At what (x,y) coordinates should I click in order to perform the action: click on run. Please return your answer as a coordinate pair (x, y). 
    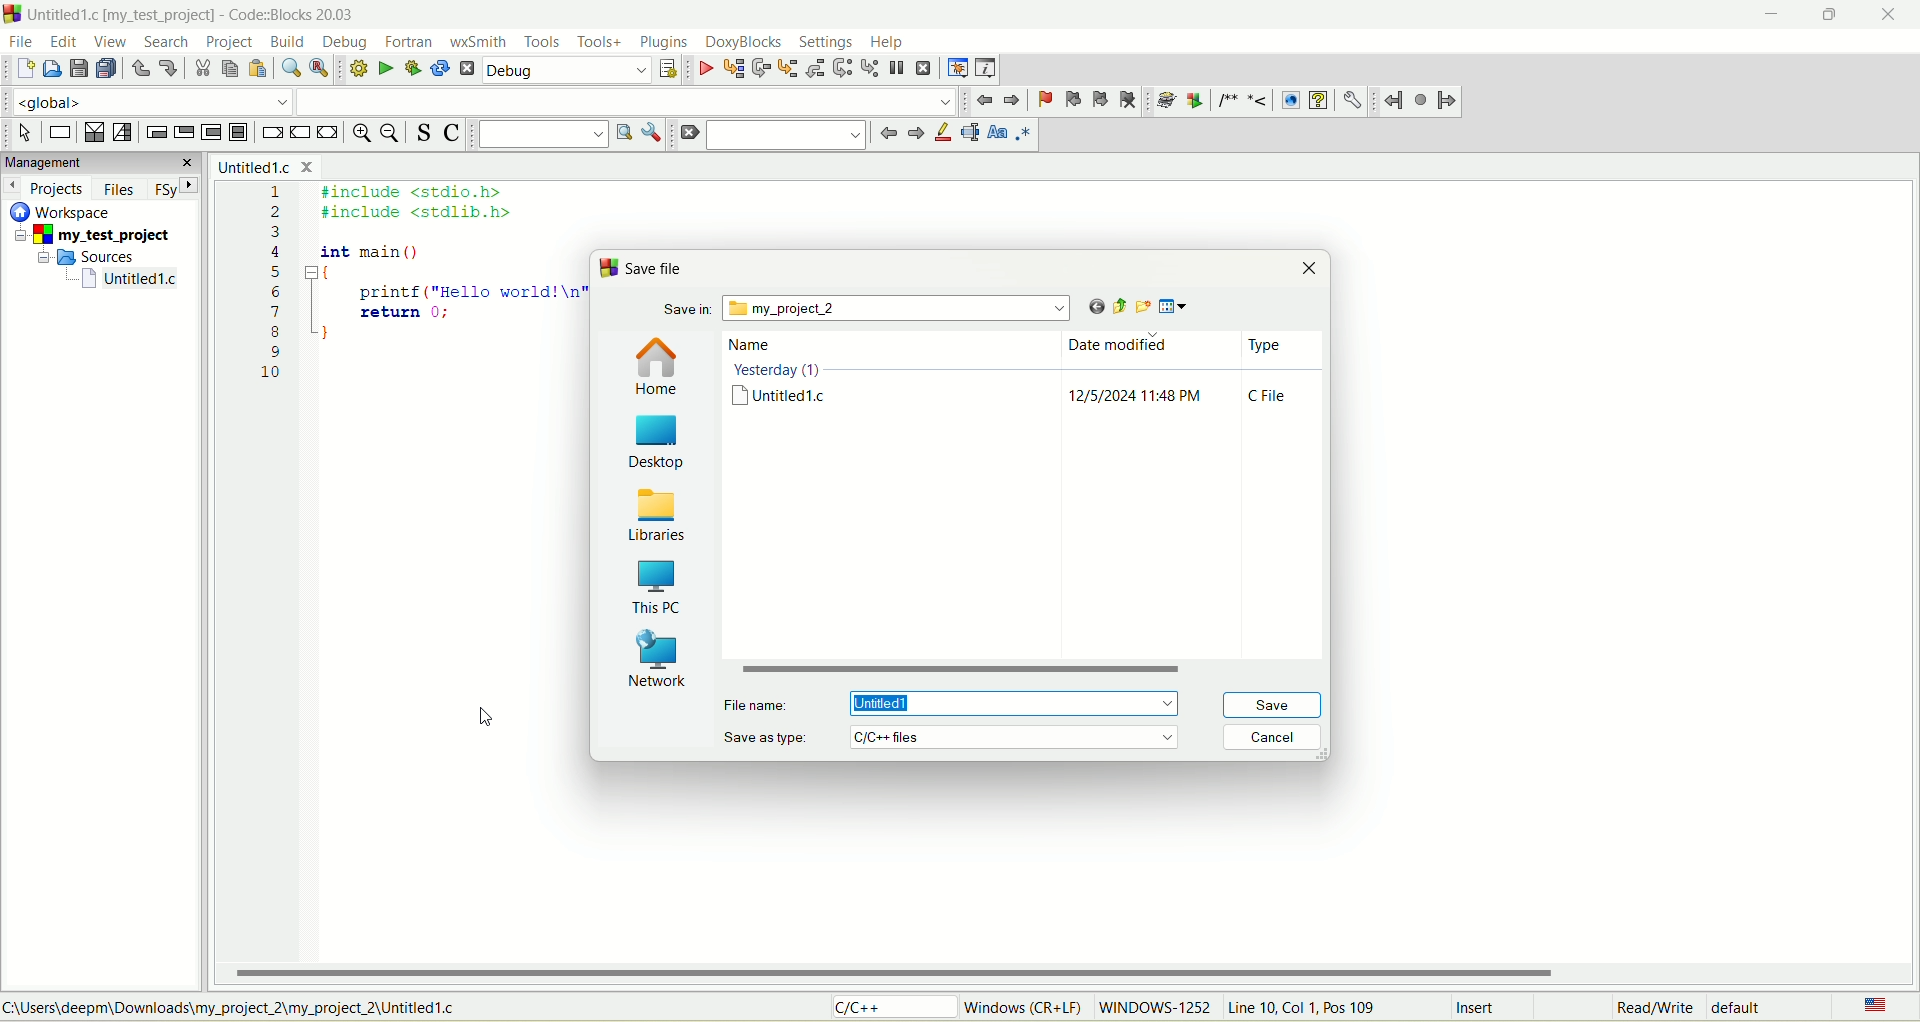
    Looking at the image, I should click on (385, 67).